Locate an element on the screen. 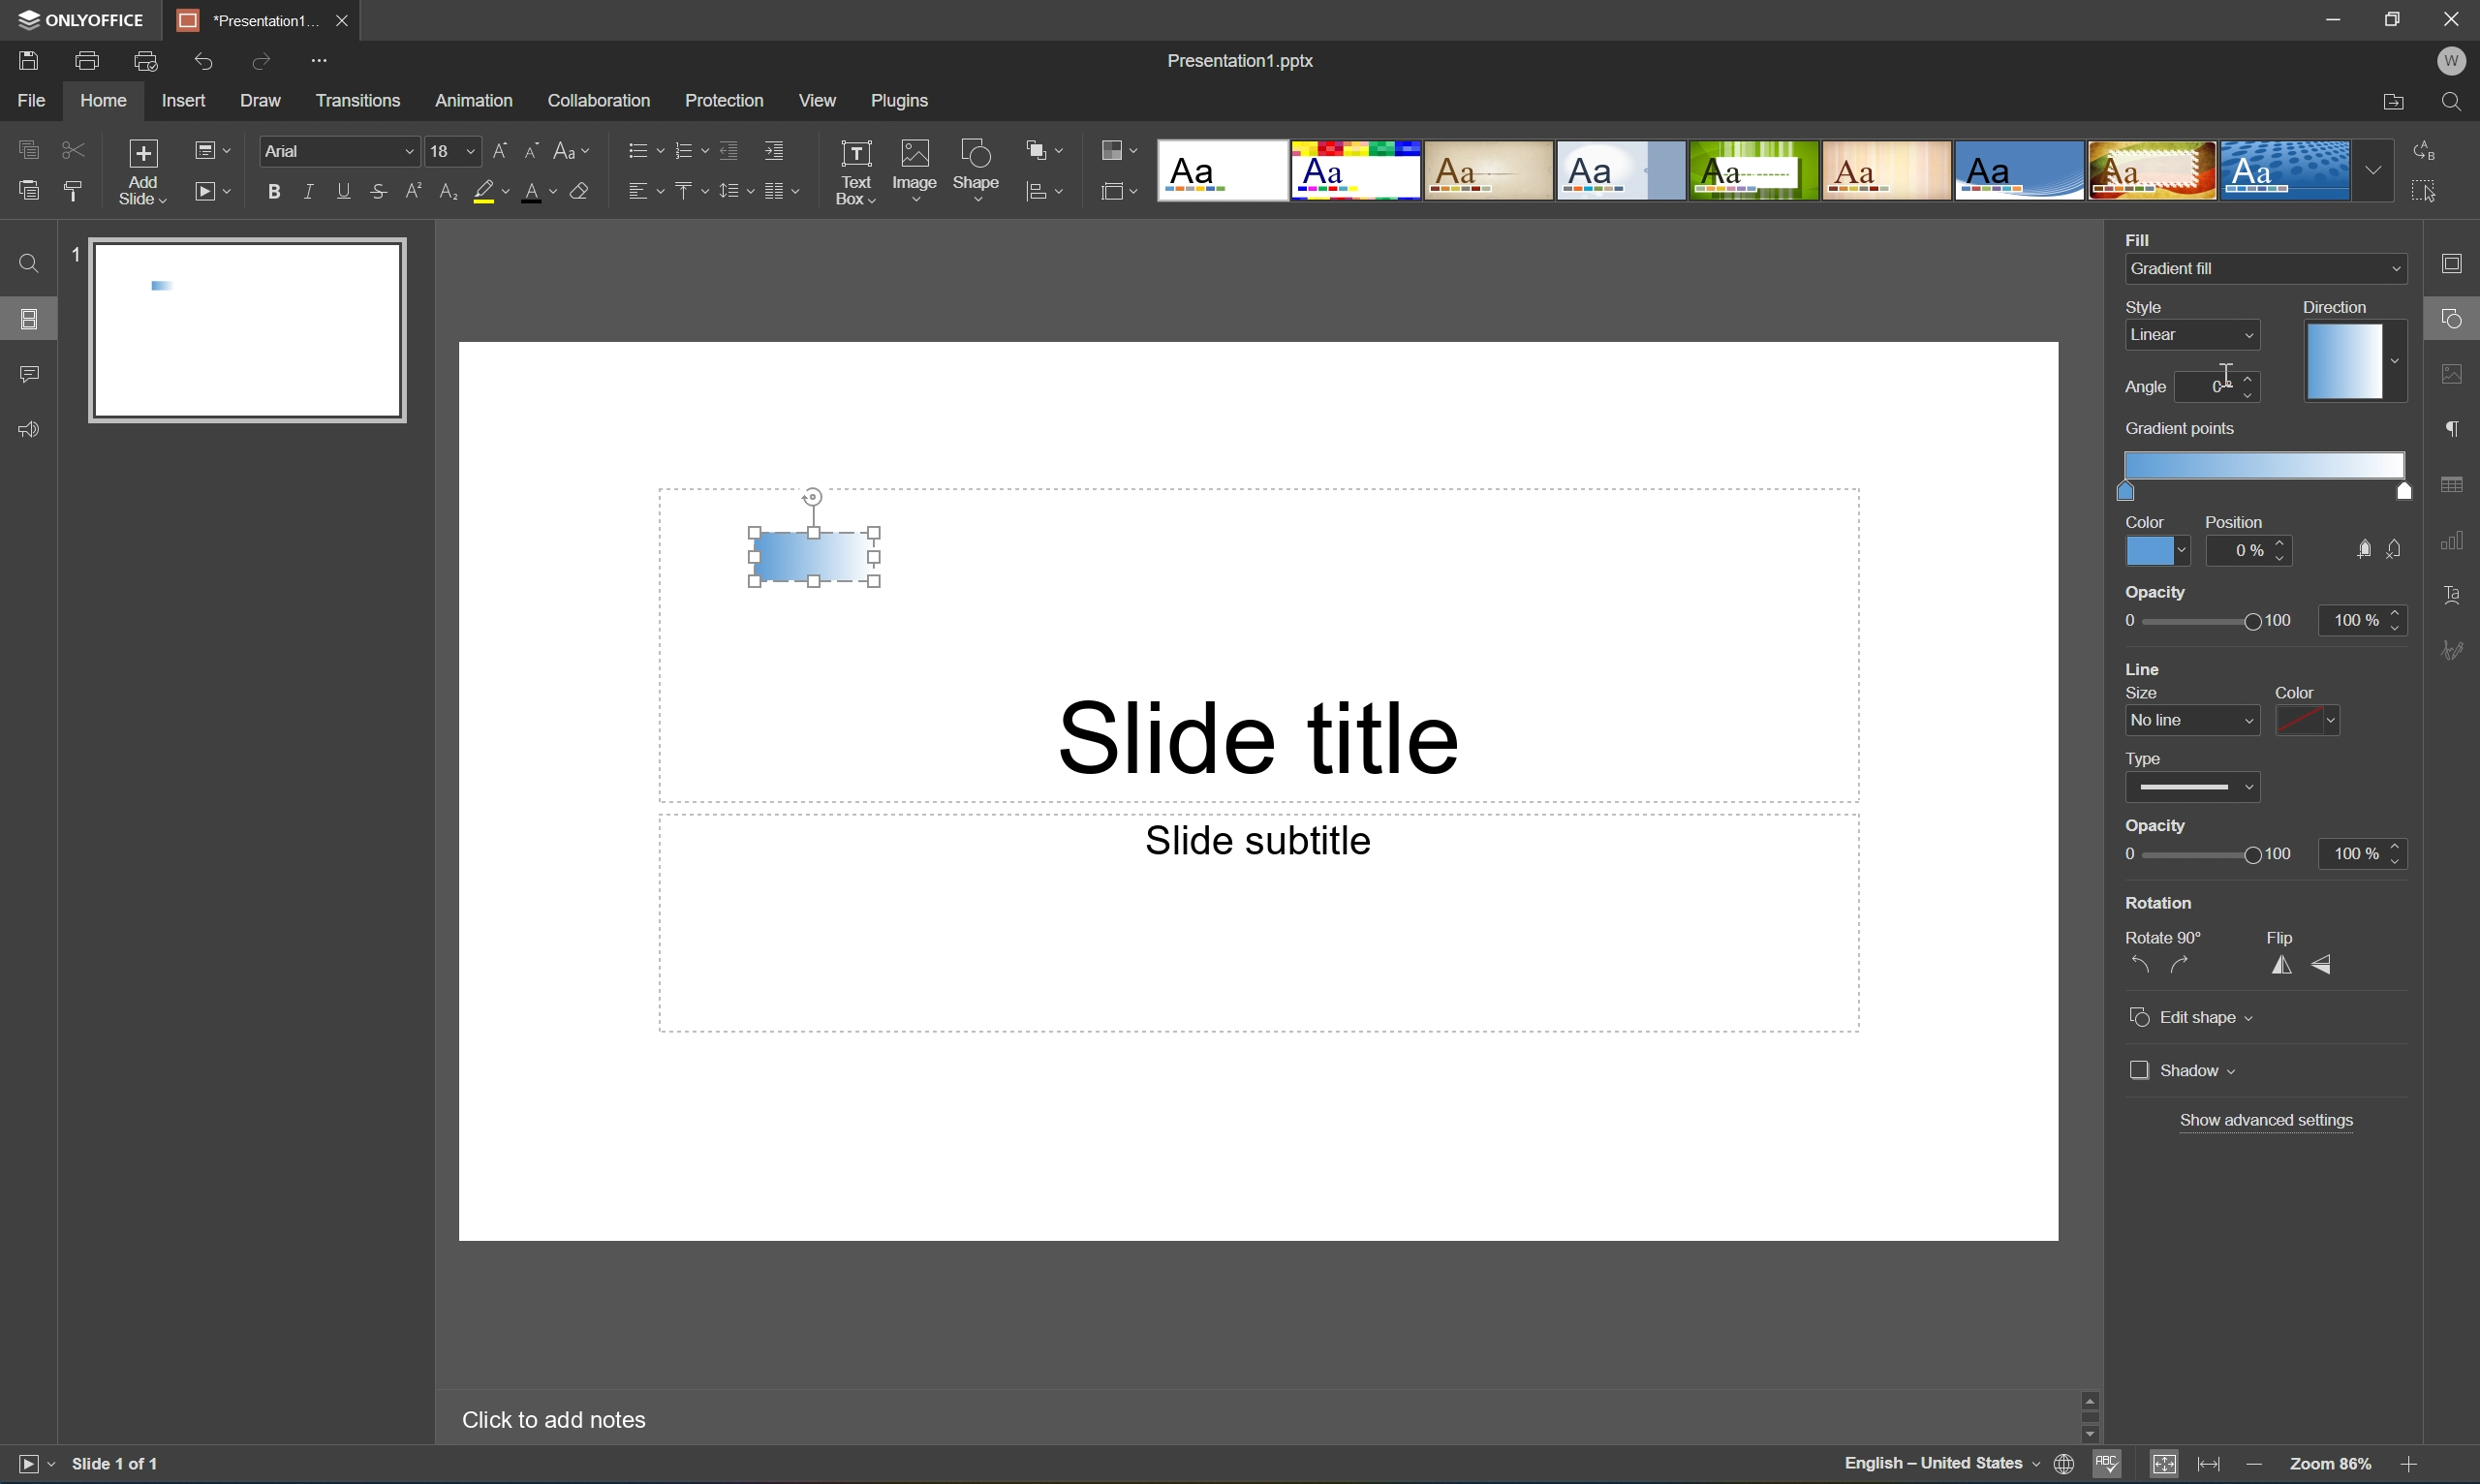  Text Art settings is located at coordinates (2454, 593).